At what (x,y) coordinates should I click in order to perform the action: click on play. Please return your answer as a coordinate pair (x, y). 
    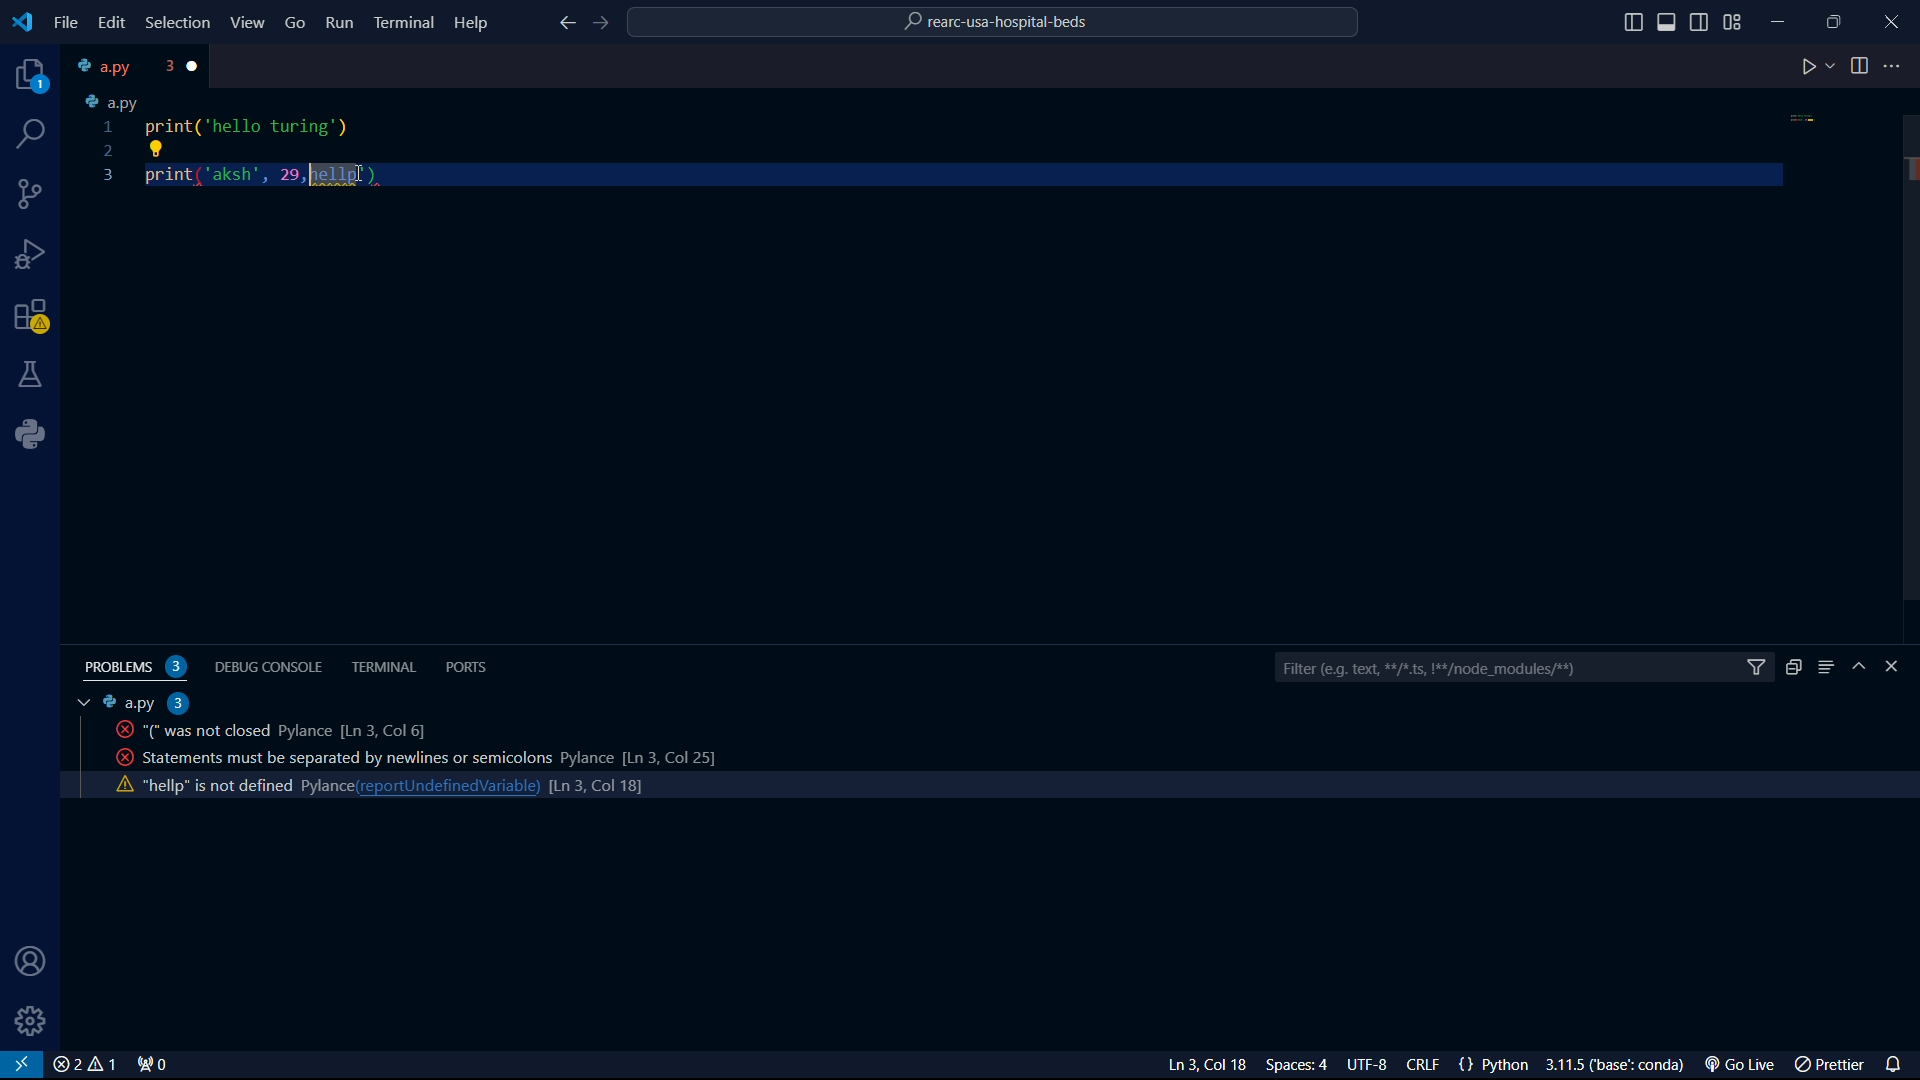
    Looking at the image, I should click on (1817, 68).